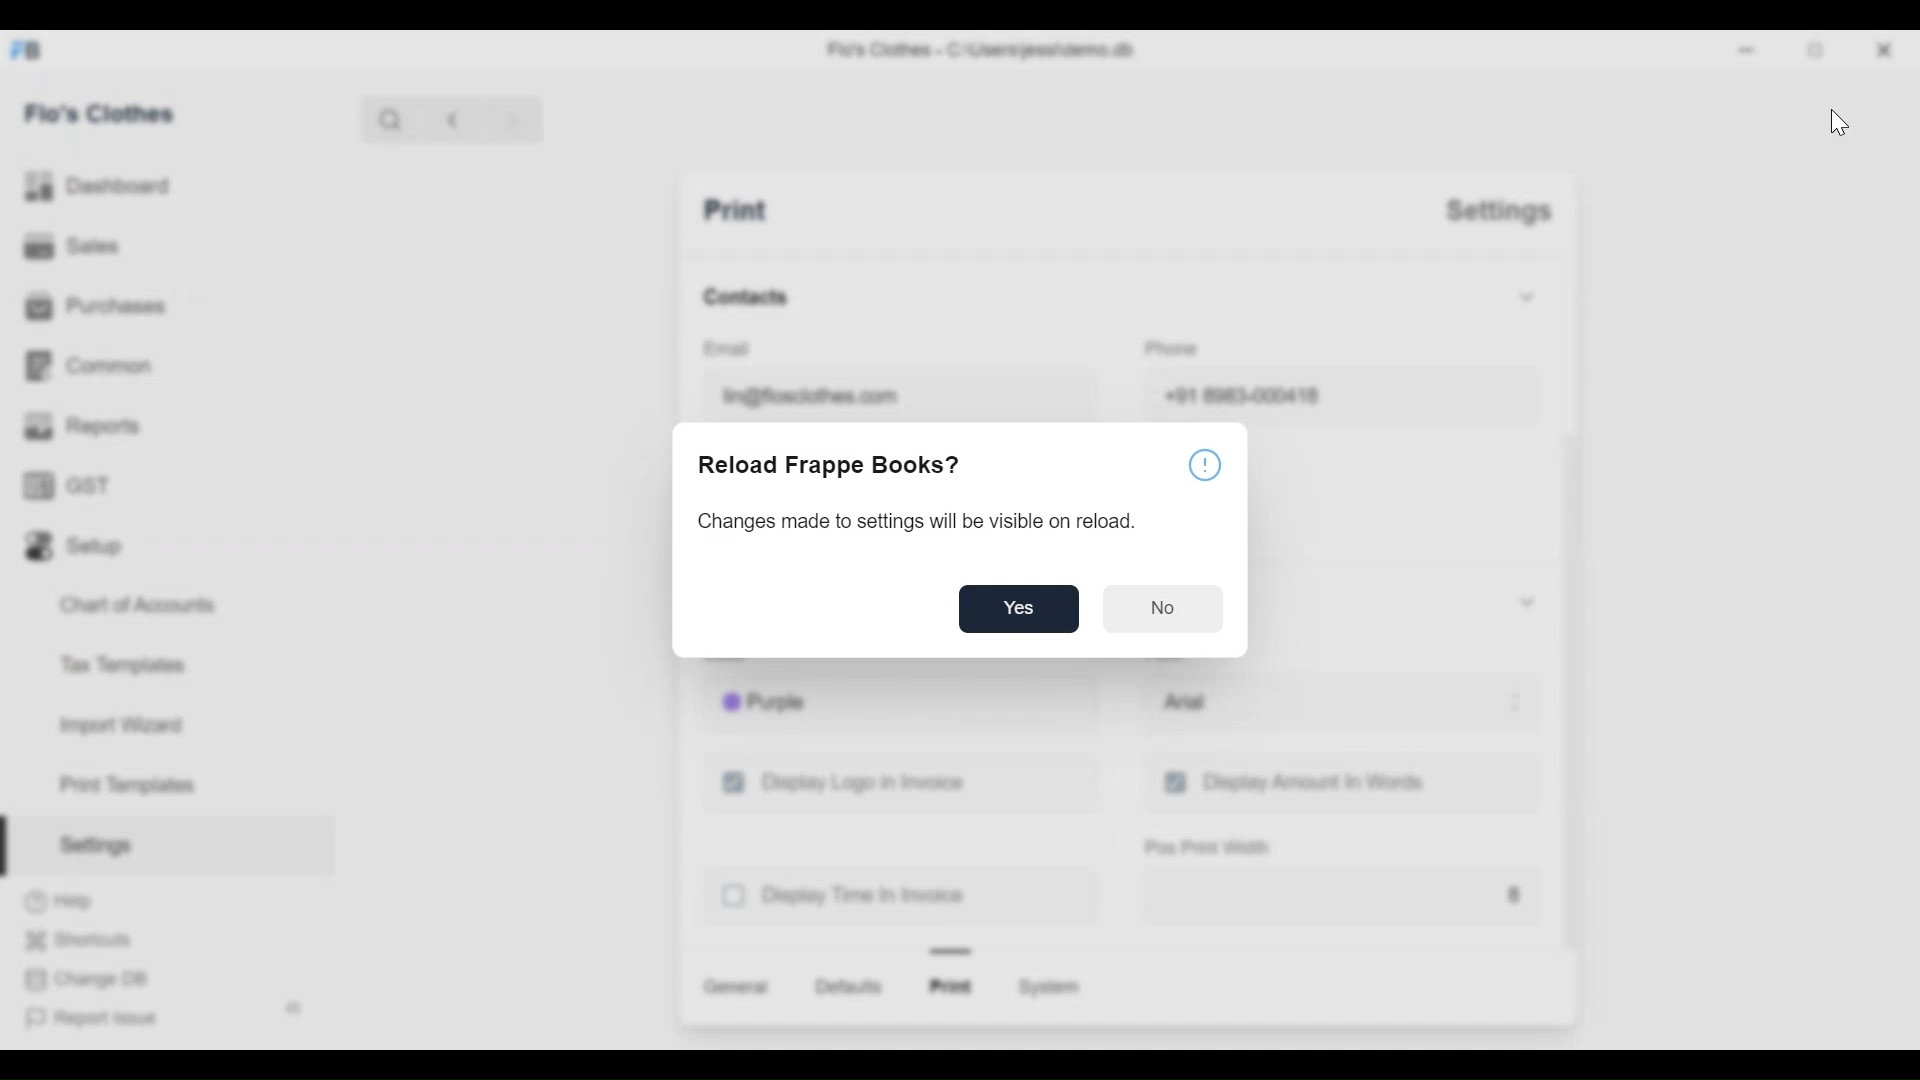 This screenshot has width=1920, height=1080. What do you see at coordinates (900, 524) in the screenshot?
I see `Changes made to settings will be visible on reload.` at bounding box center [900, 524].